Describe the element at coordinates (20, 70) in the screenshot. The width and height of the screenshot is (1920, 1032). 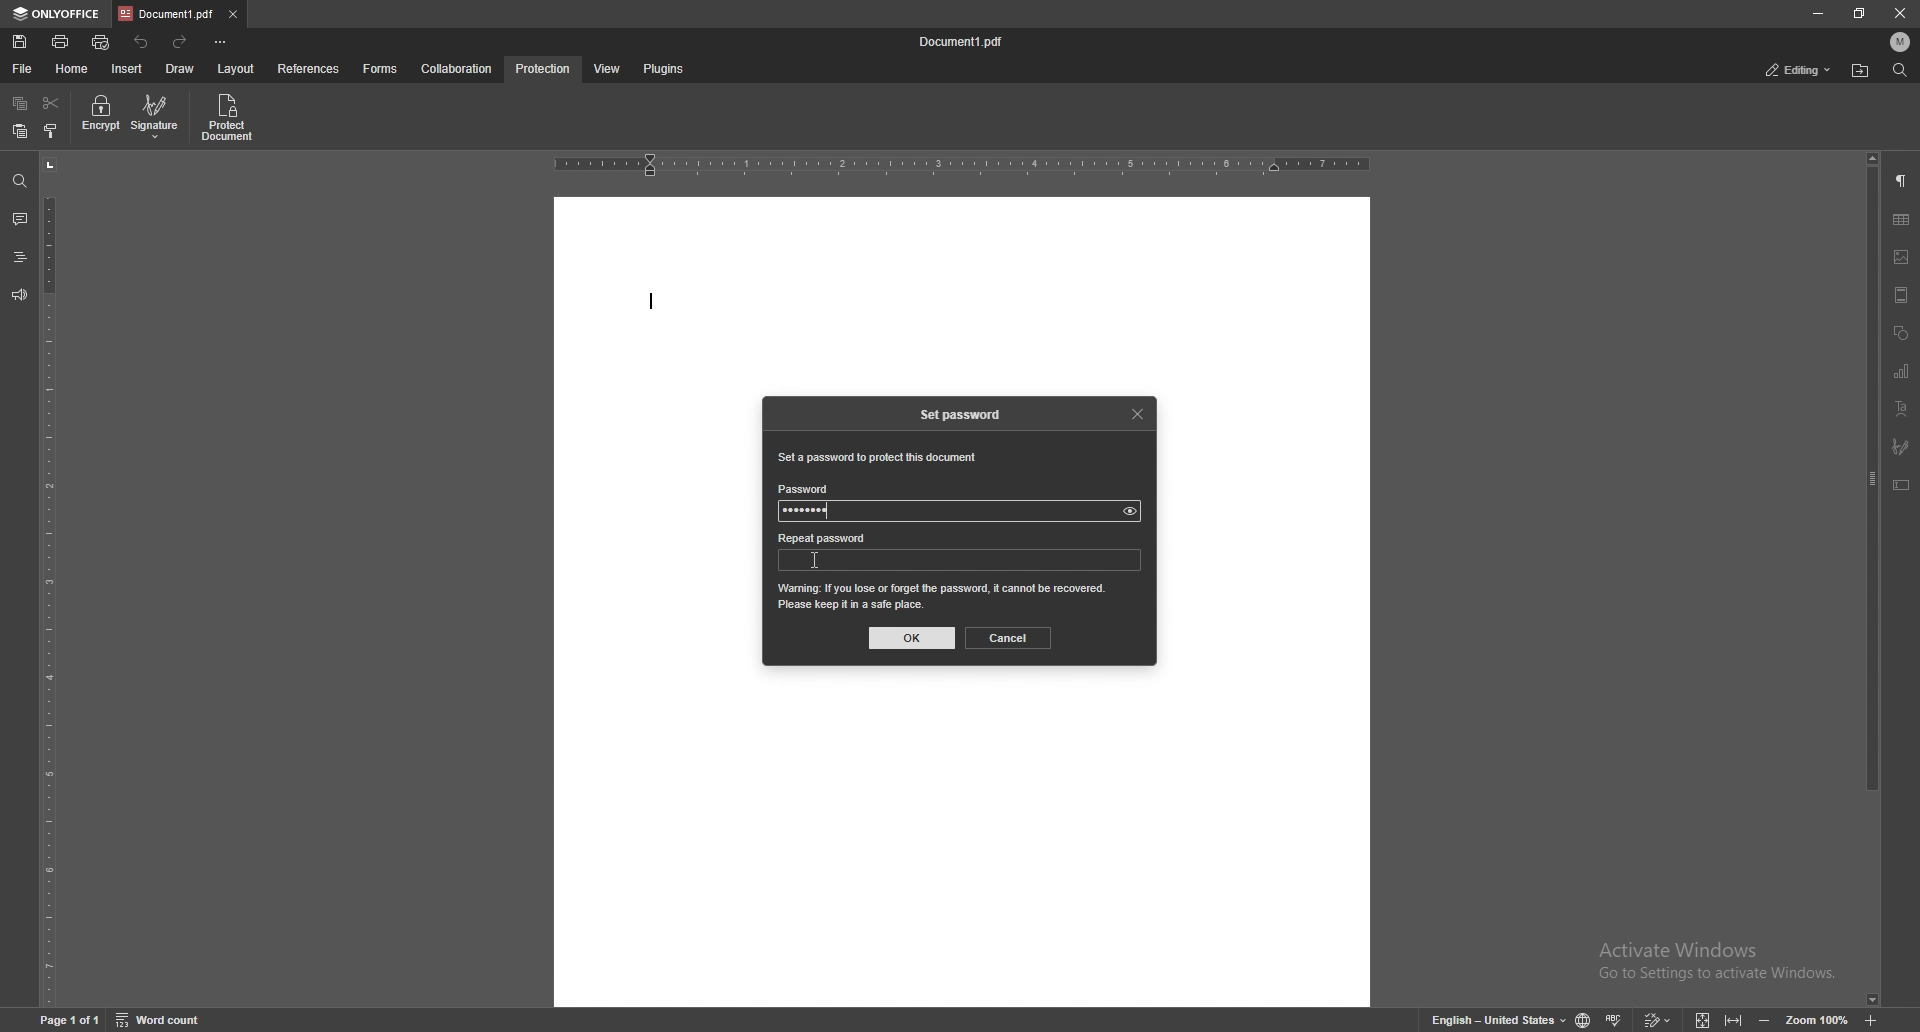
I see `file` at that location.